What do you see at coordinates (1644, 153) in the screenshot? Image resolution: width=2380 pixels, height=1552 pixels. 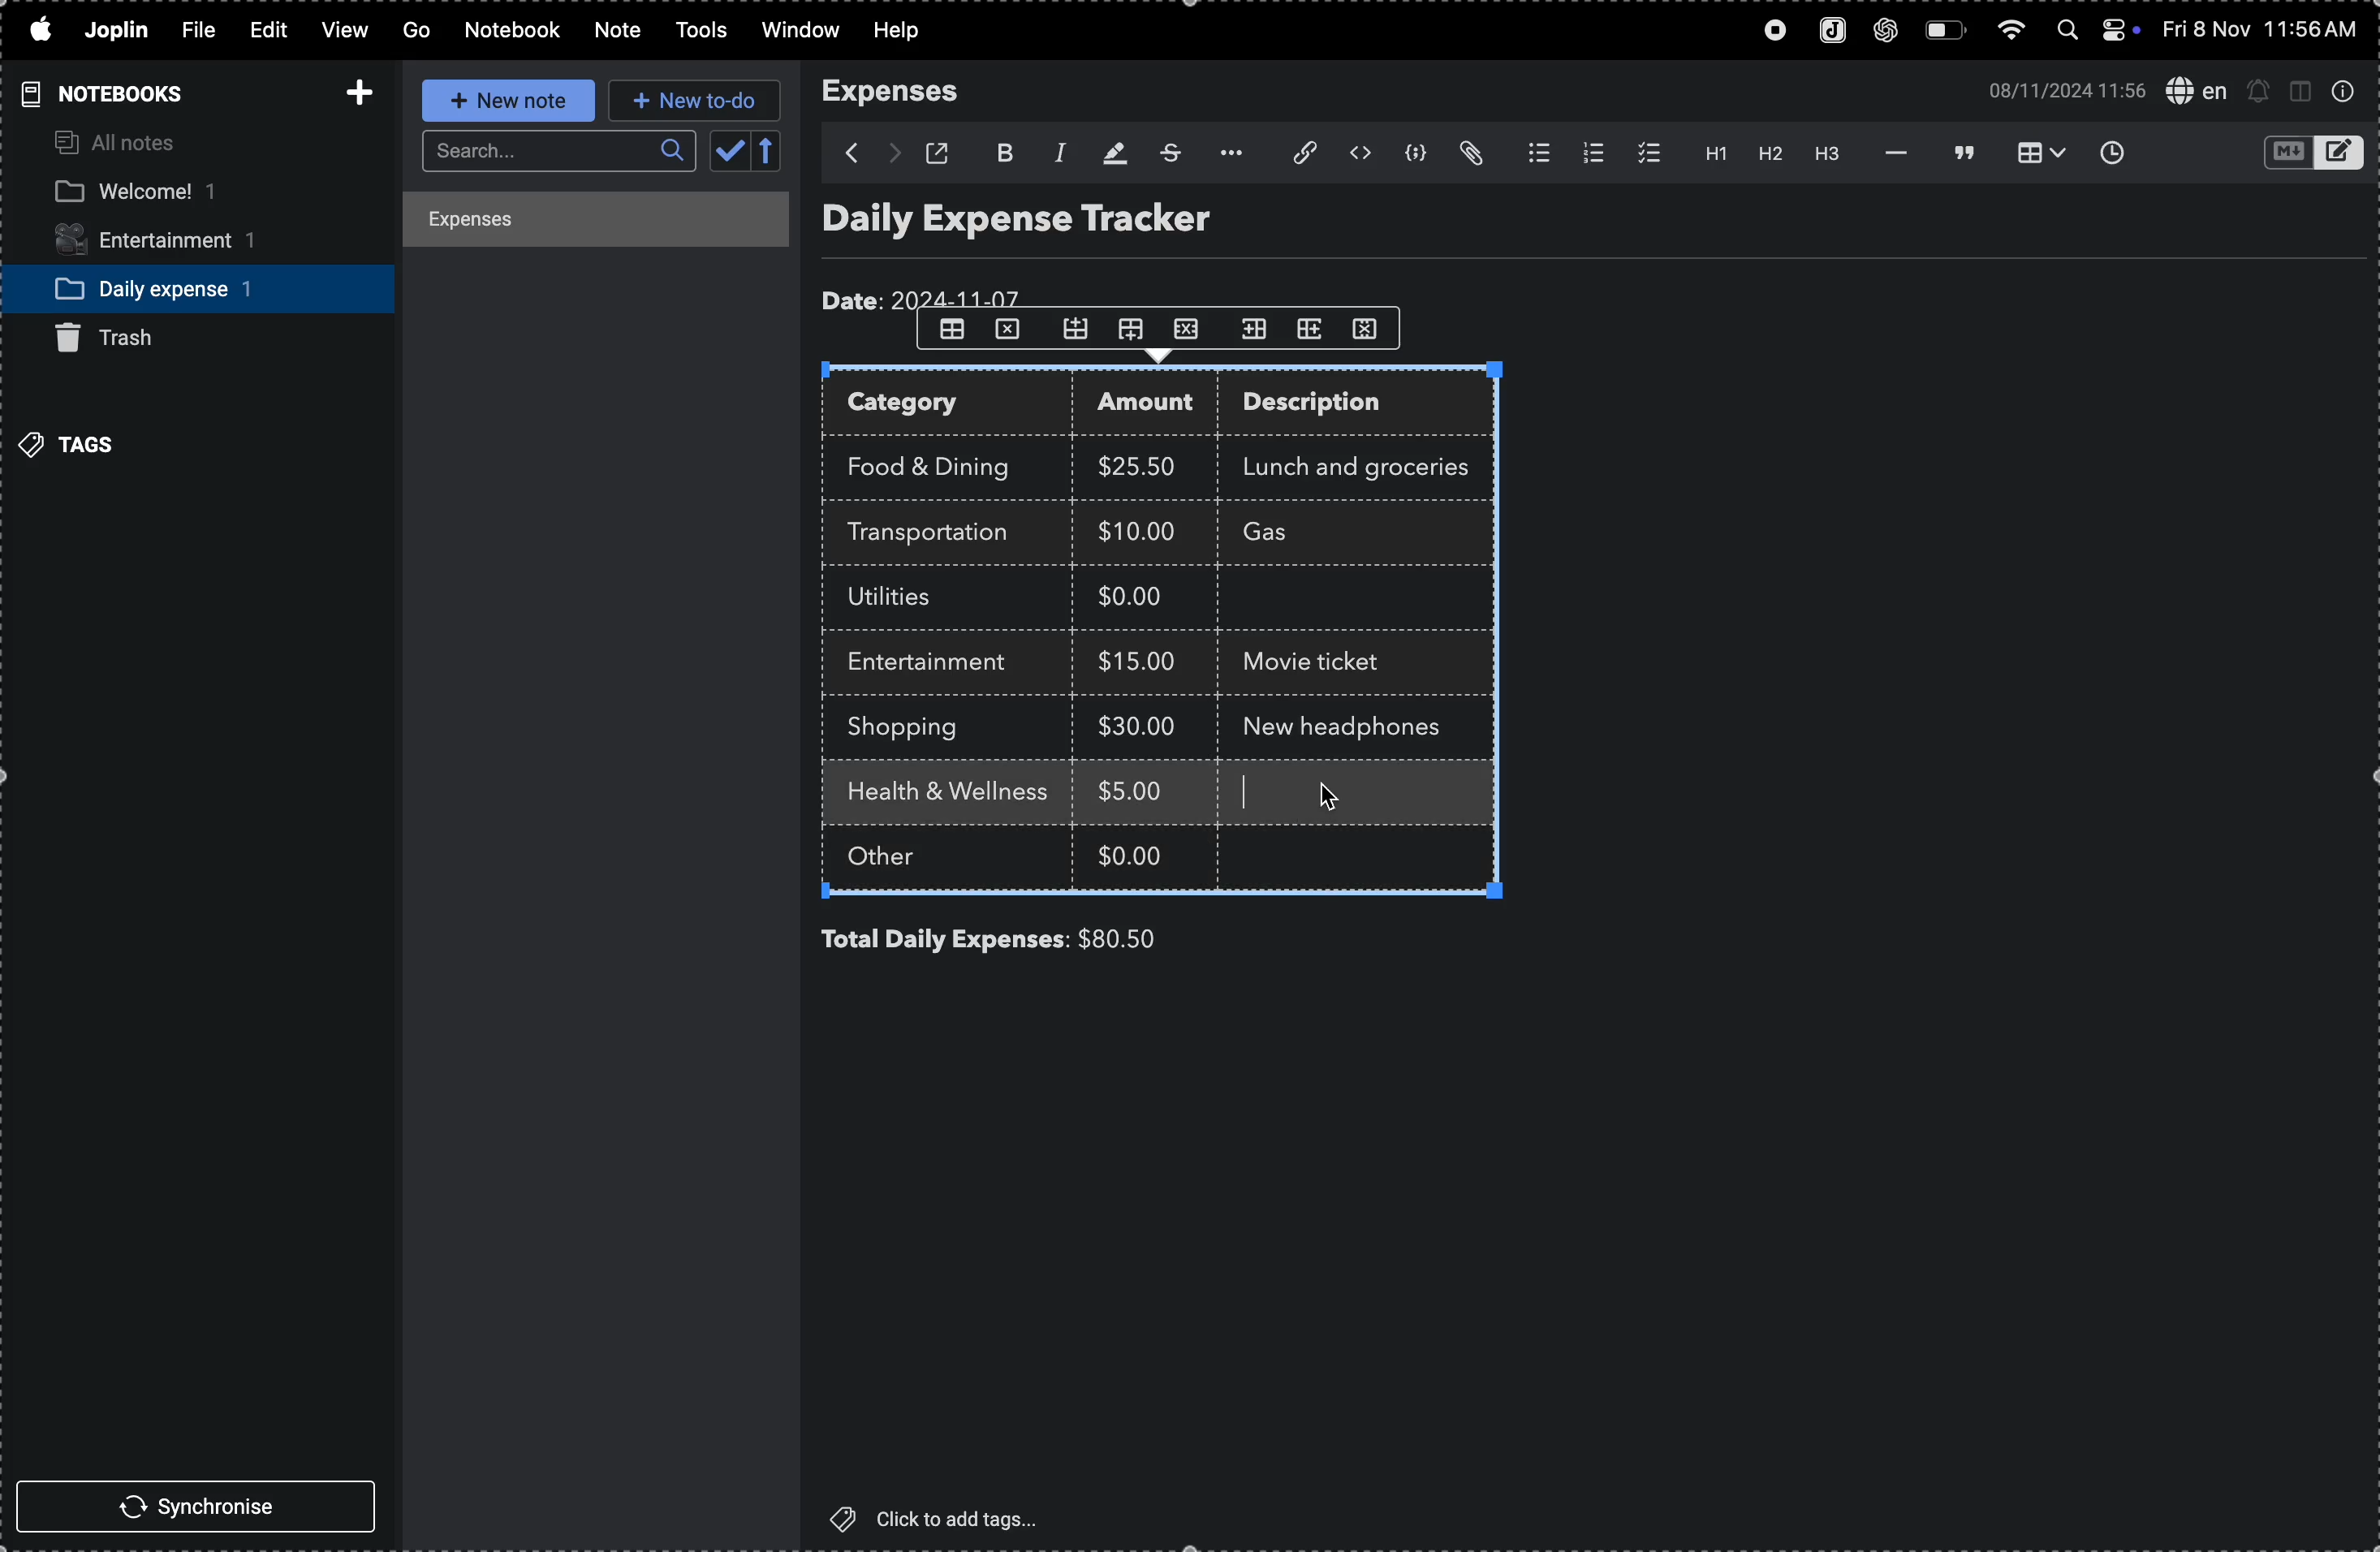 I see `checklist` at bounding box center [1644, 153].